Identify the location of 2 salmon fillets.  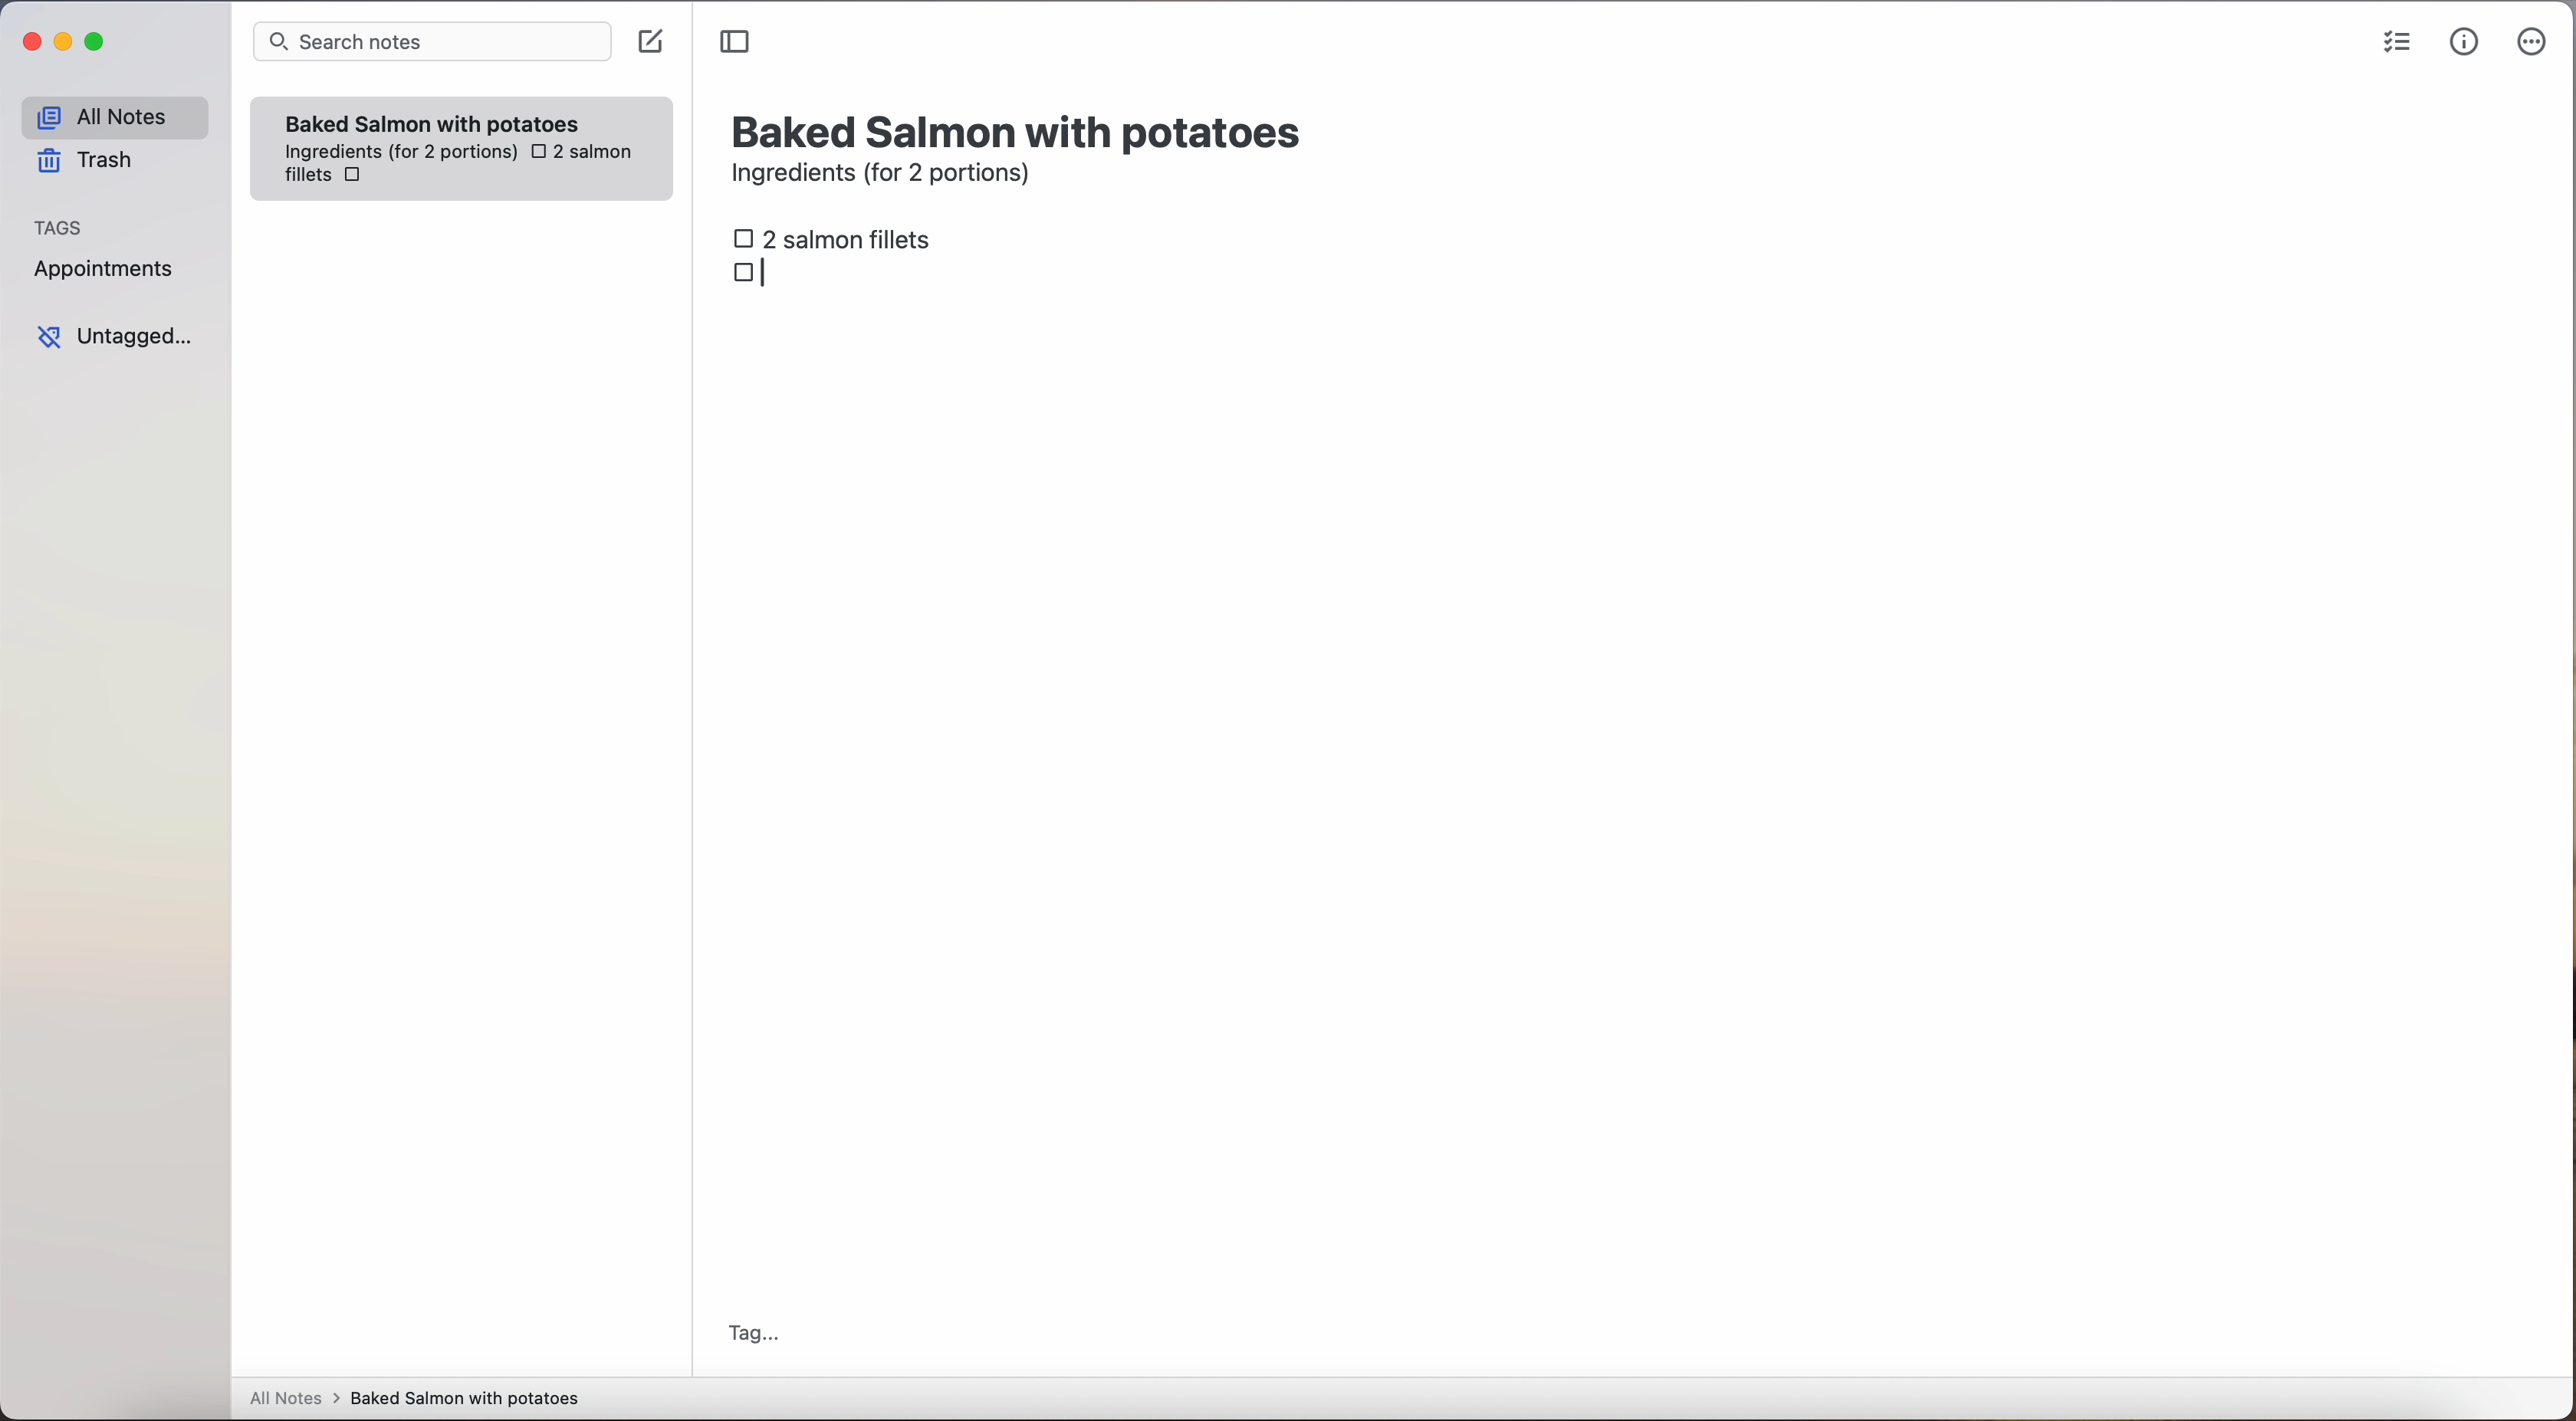
(839, 237).